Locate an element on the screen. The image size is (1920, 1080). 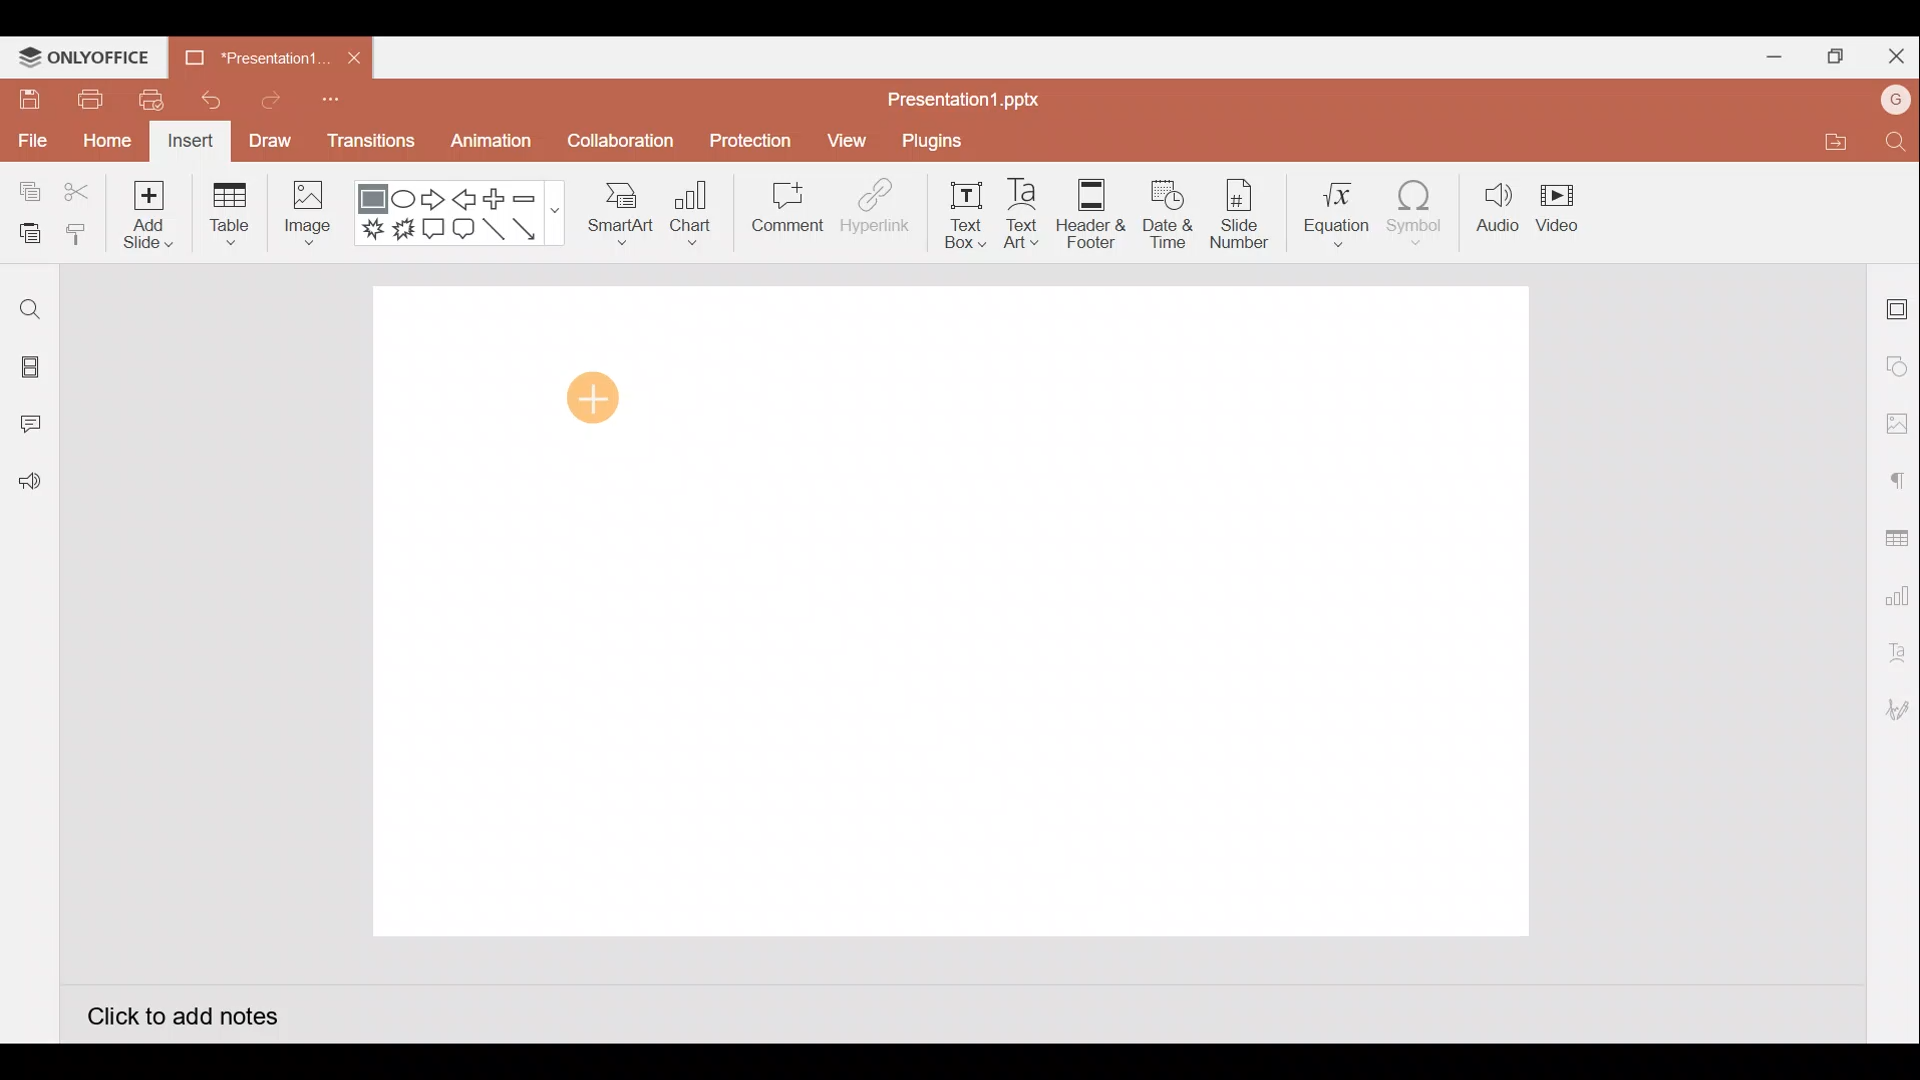
Explosion 2 is located at coordinates (404, 230).